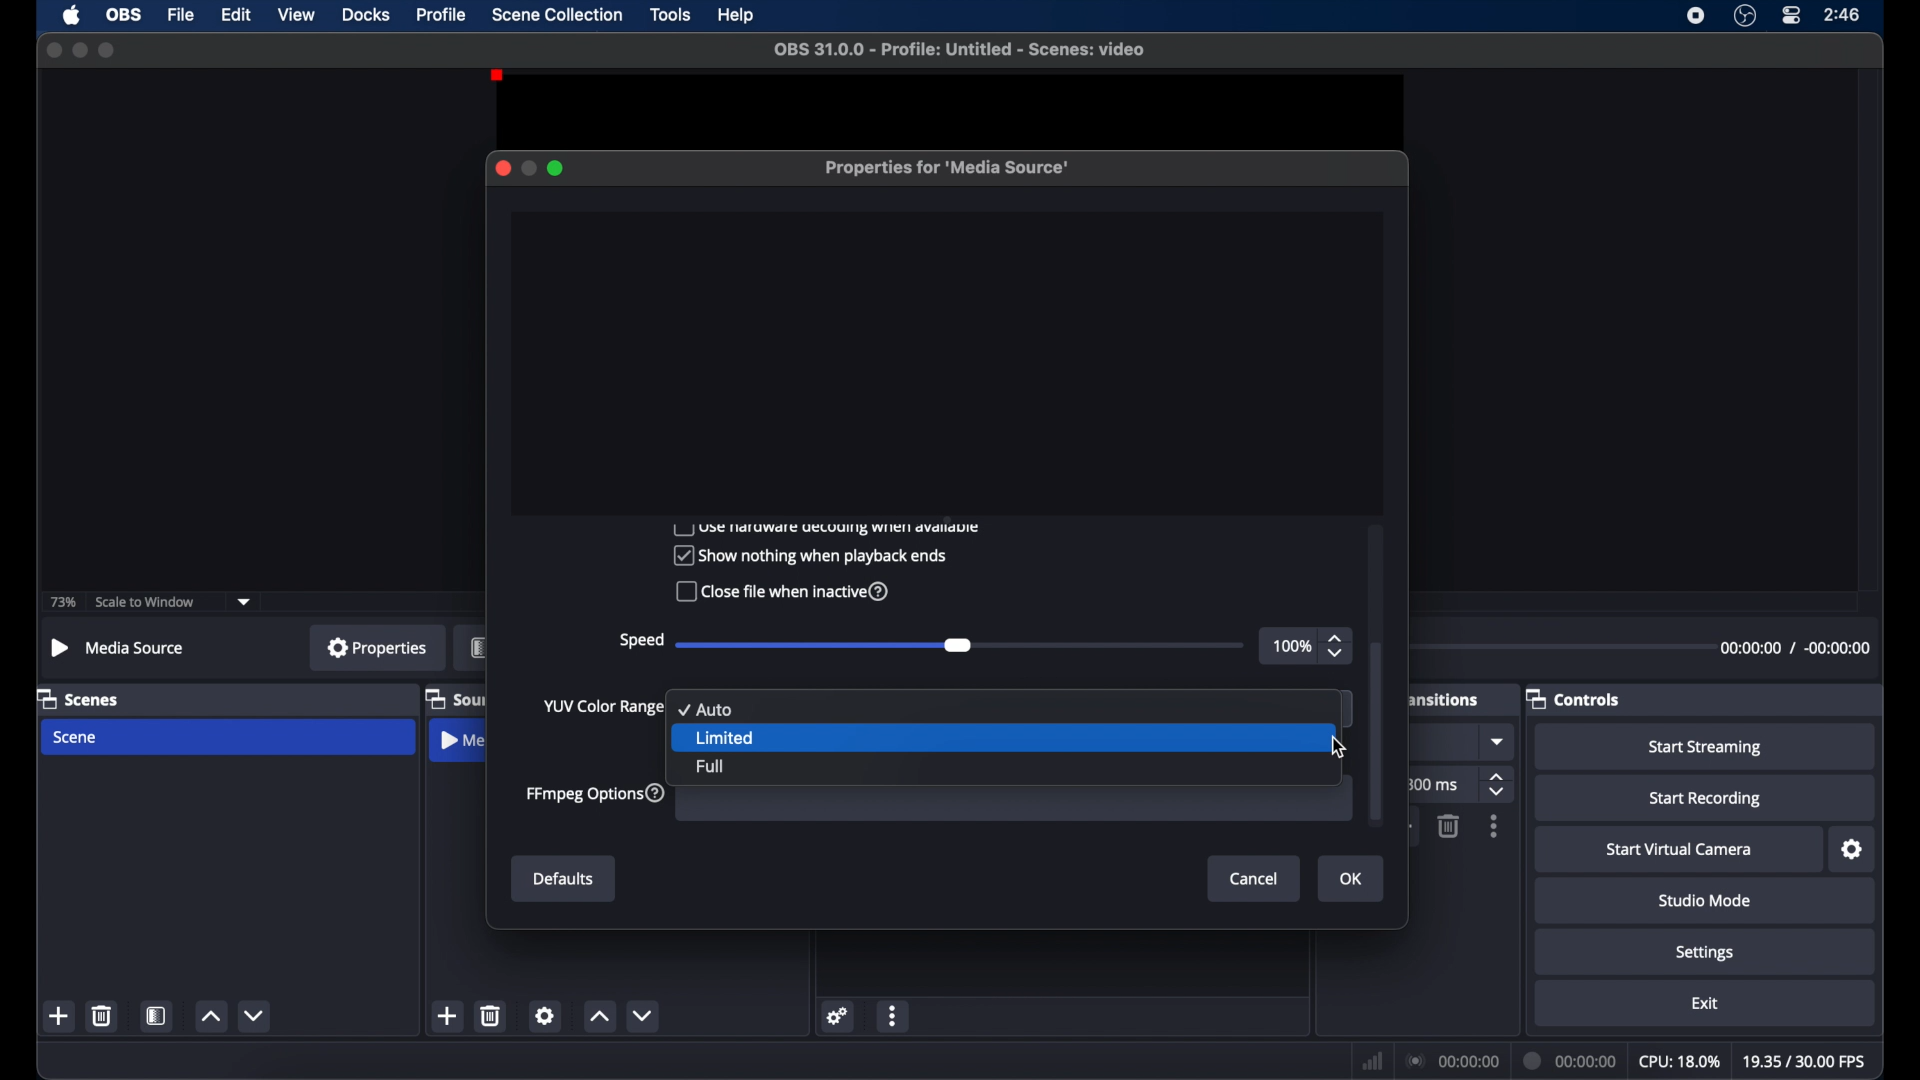  Describe the element at coordinates (1853, 850) in the screenshot. I see `settings` at that location.